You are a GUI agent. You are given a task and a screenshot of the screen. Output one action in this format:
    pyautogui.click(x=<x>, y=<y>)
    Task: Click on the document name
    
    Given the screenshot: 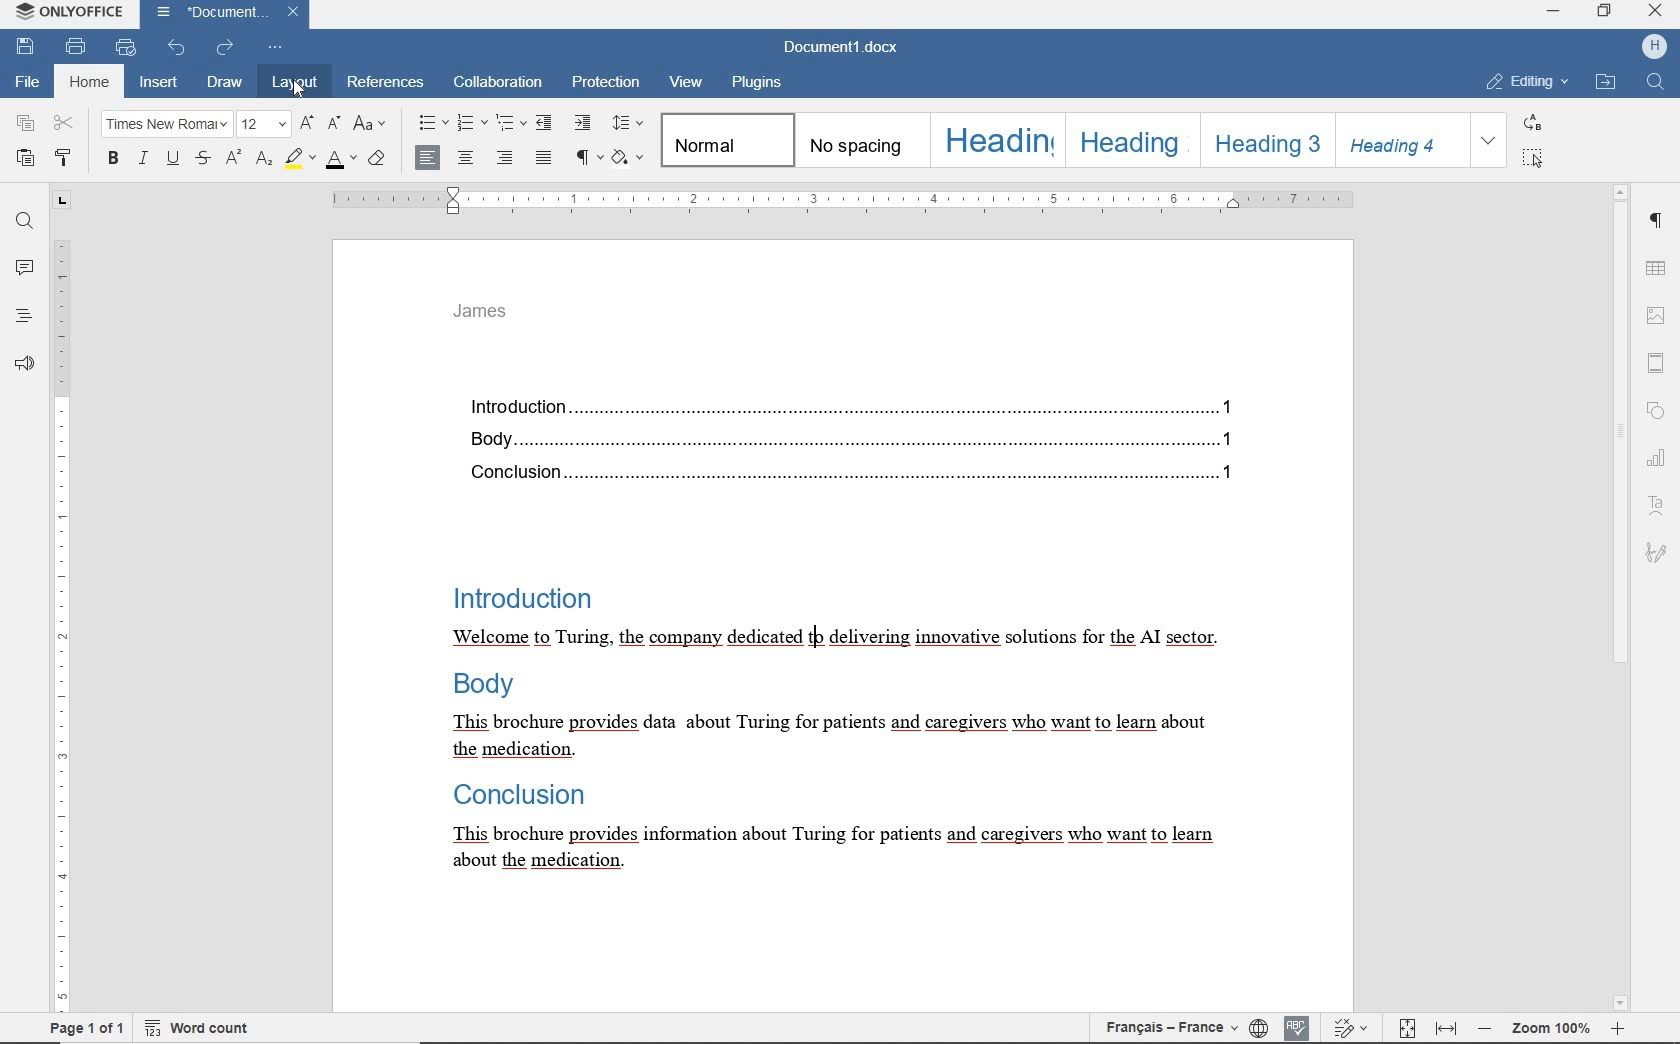 What is the action you would take?
    pyautogui.click(x=211, y=15)
    